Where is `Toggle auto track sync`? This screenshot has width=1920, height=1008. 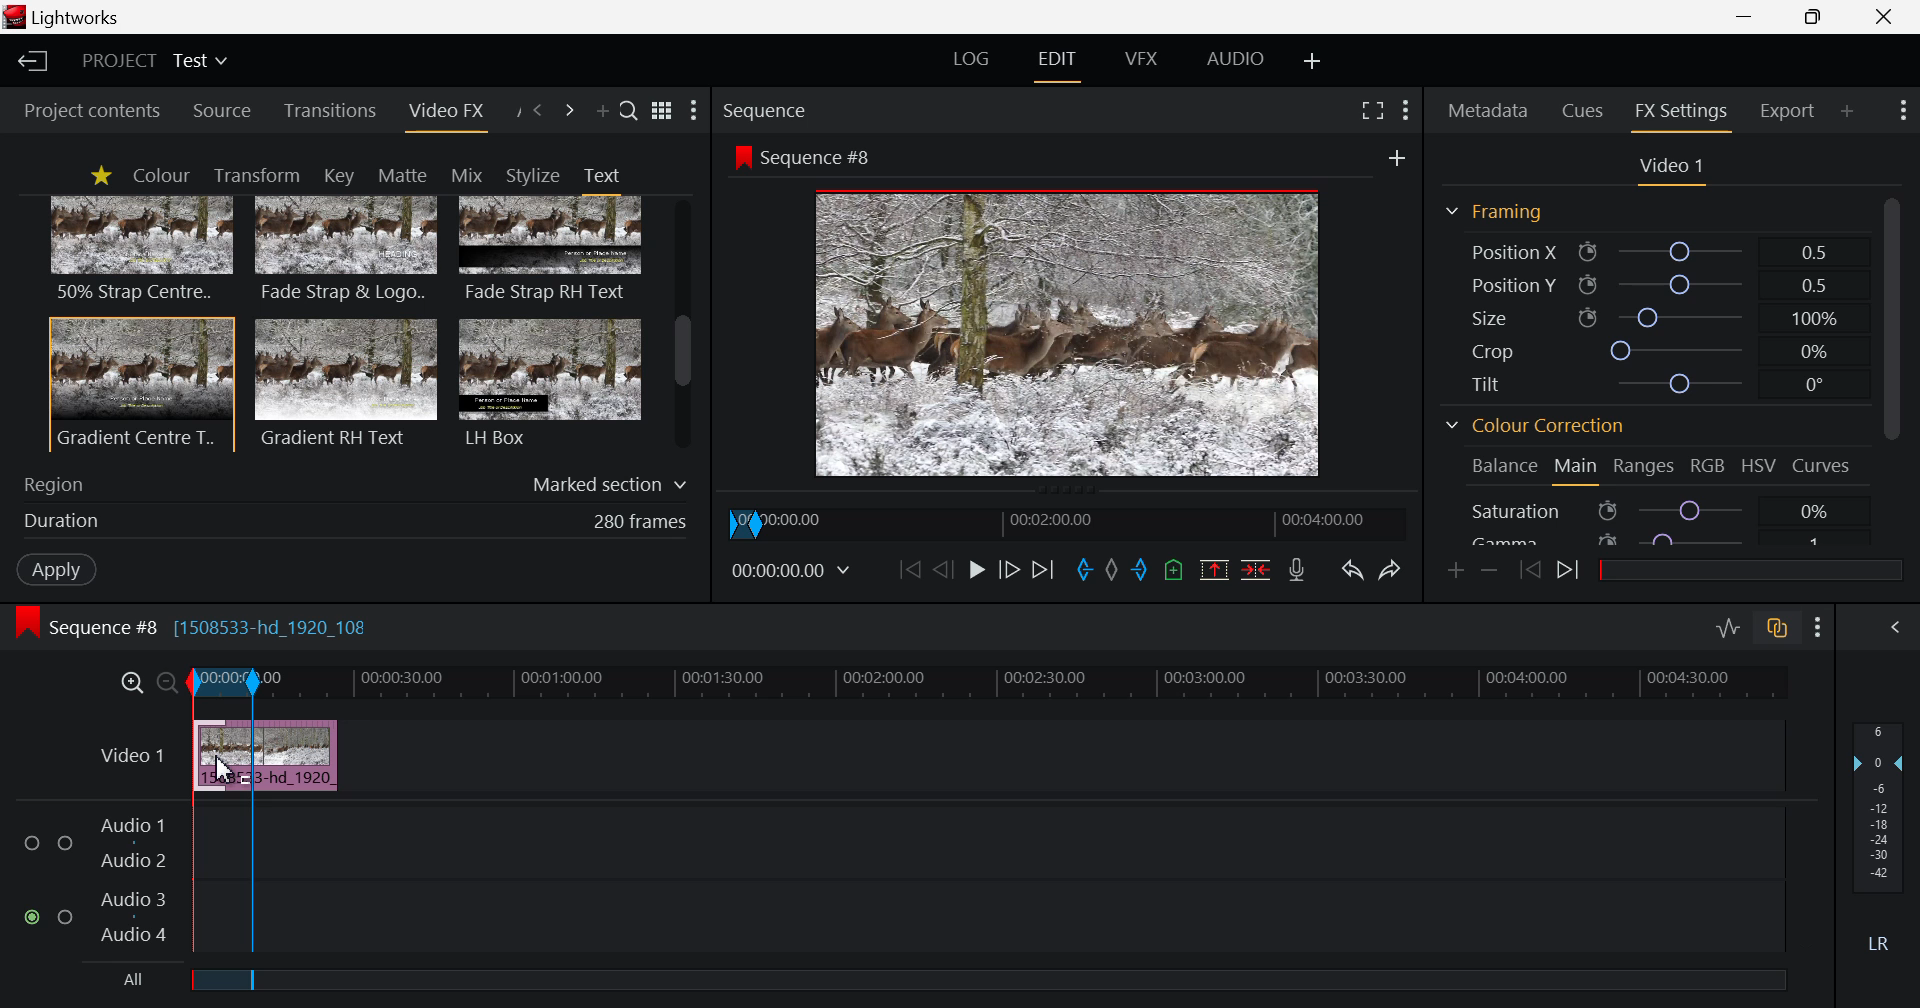 Toggle auto track sync is located at coordinates (1780, 631).